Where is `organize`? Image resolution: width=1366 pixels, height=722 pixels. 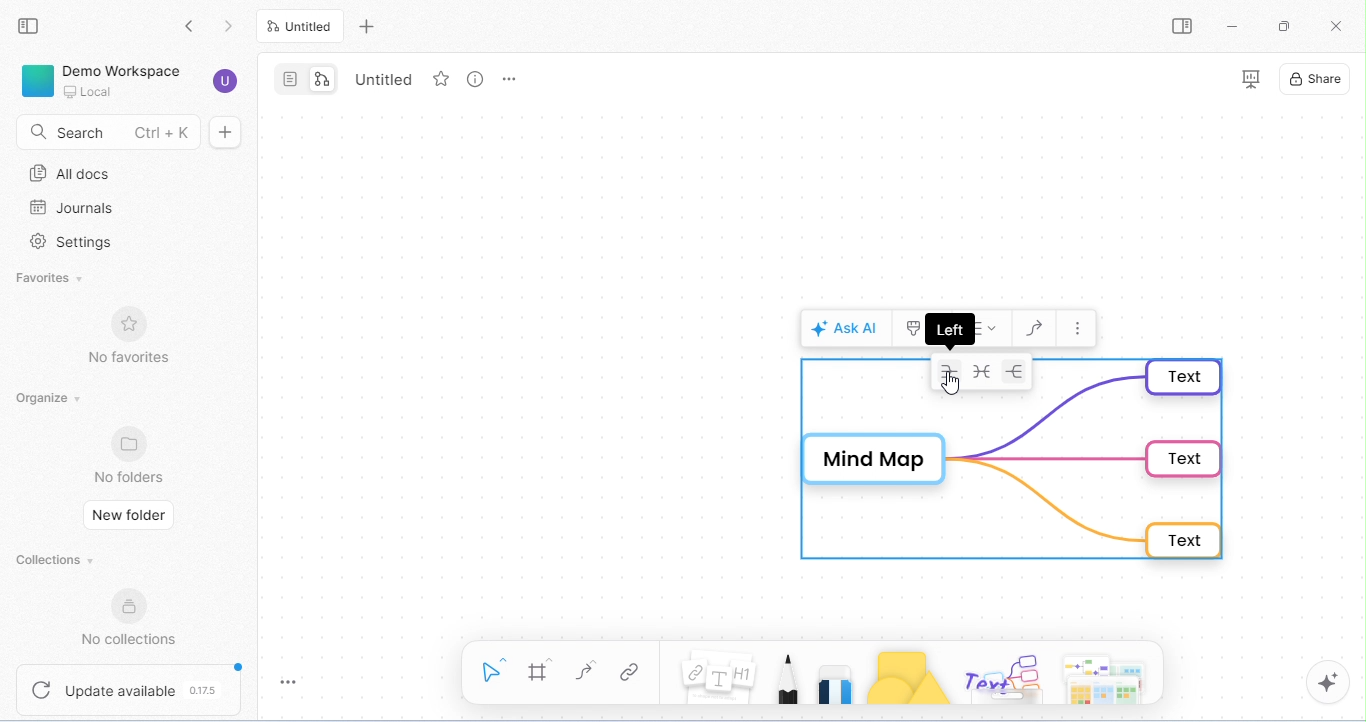 organize is located at coordinates (48, 399).